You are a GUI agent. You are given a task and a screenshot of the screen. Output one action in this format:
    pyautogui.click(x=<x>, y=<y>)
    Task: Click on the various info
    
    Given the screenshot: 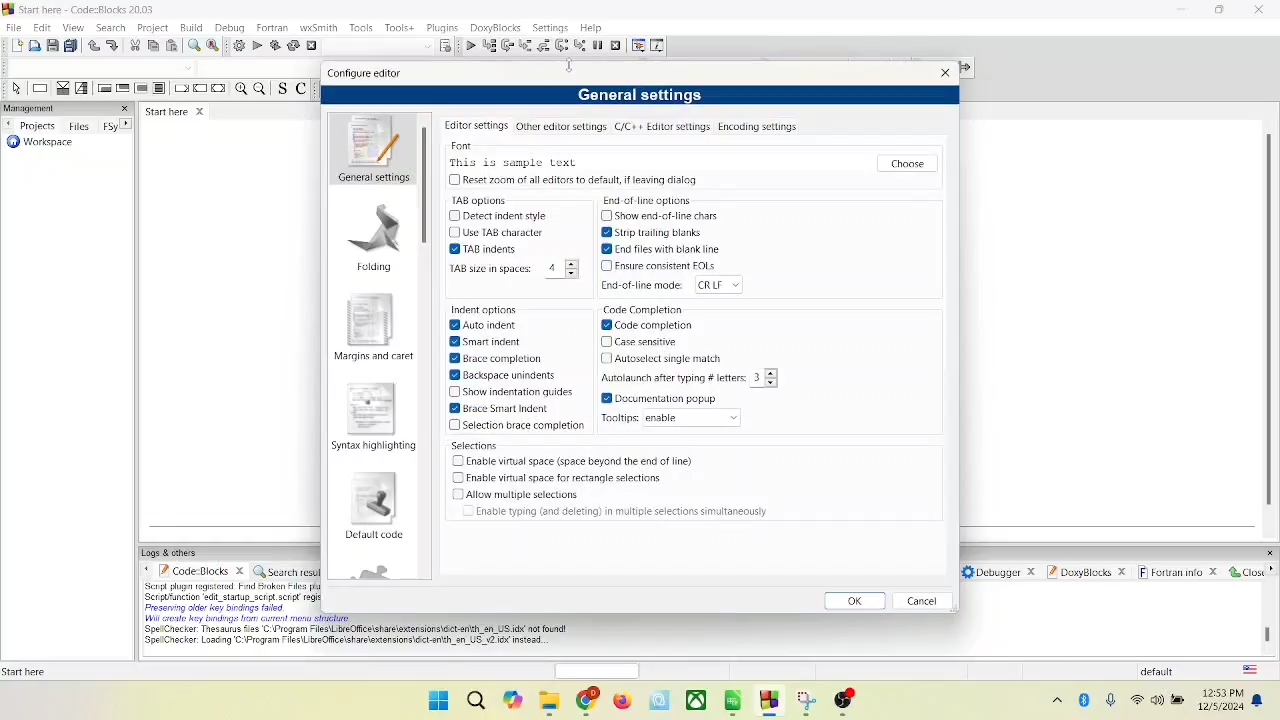 What is the action you would take?
    pyautogui.click(x=657, y=44)
    